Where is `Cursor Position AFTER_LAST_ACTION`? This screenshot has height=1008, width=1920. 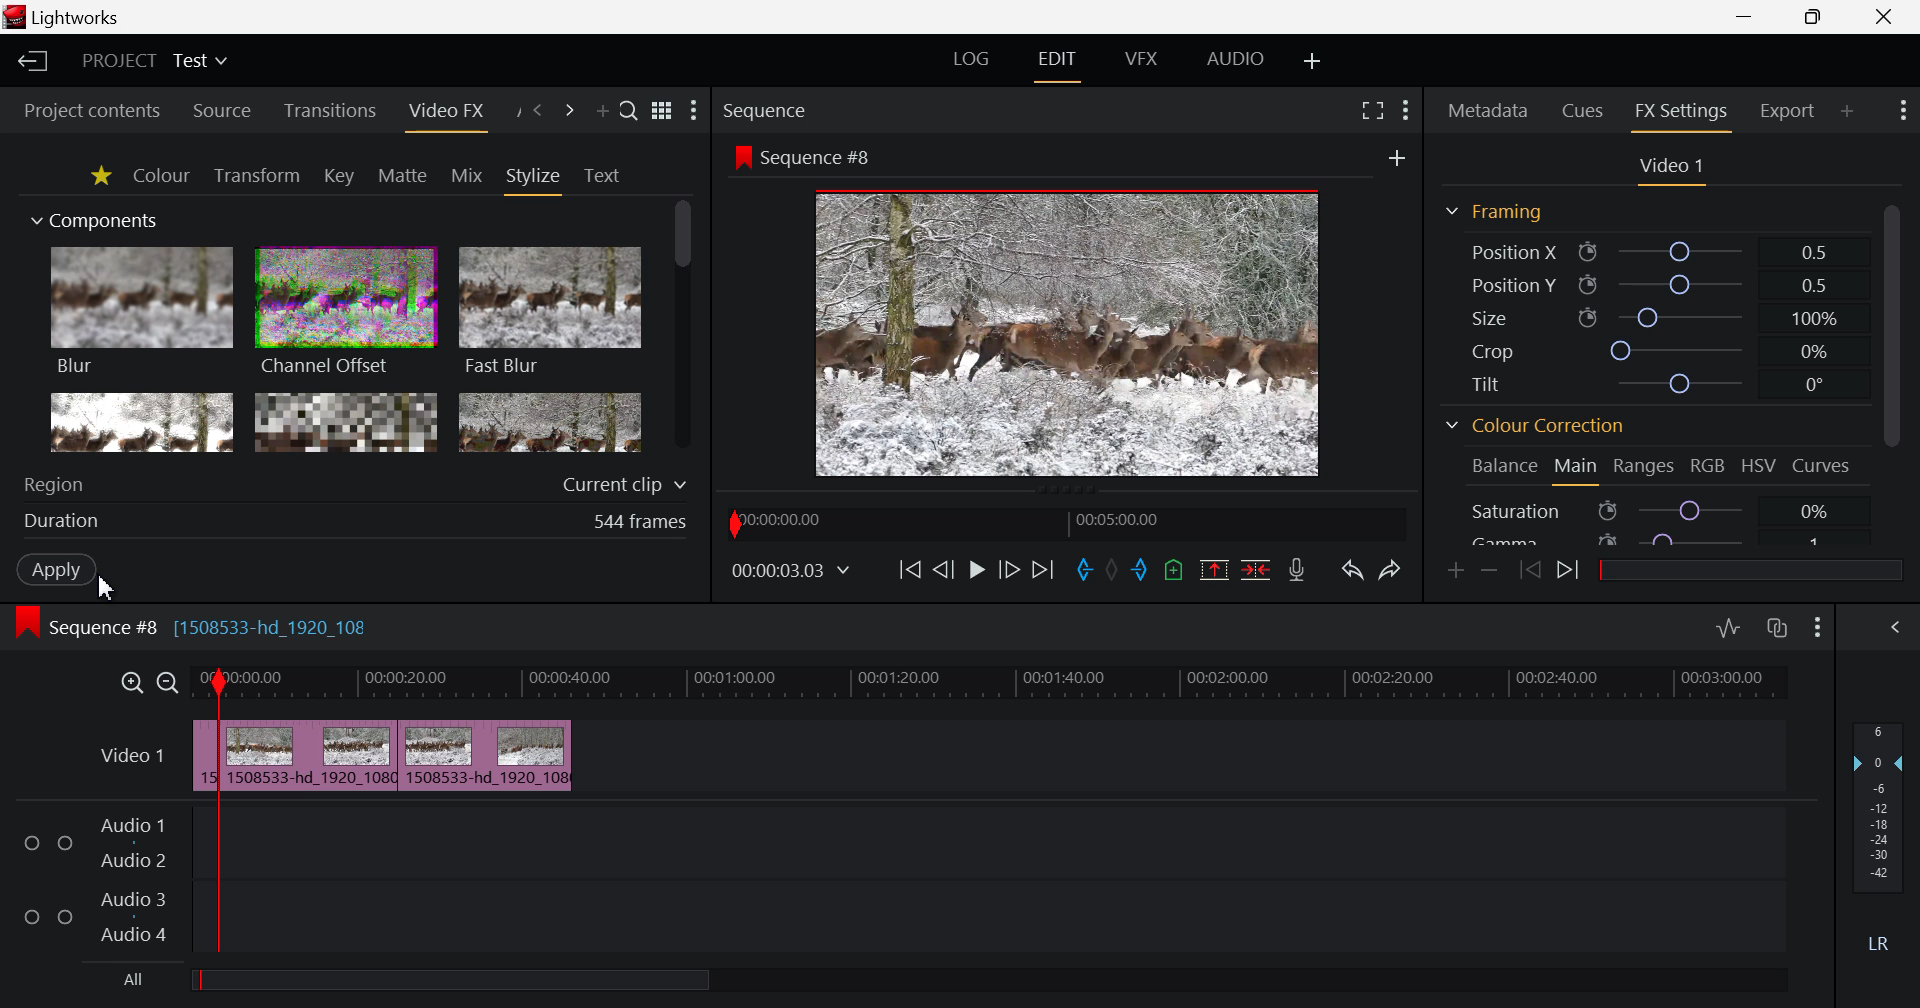 Cursor Position AFTER_LAST_ACTION is located at coordinates (103, 589).